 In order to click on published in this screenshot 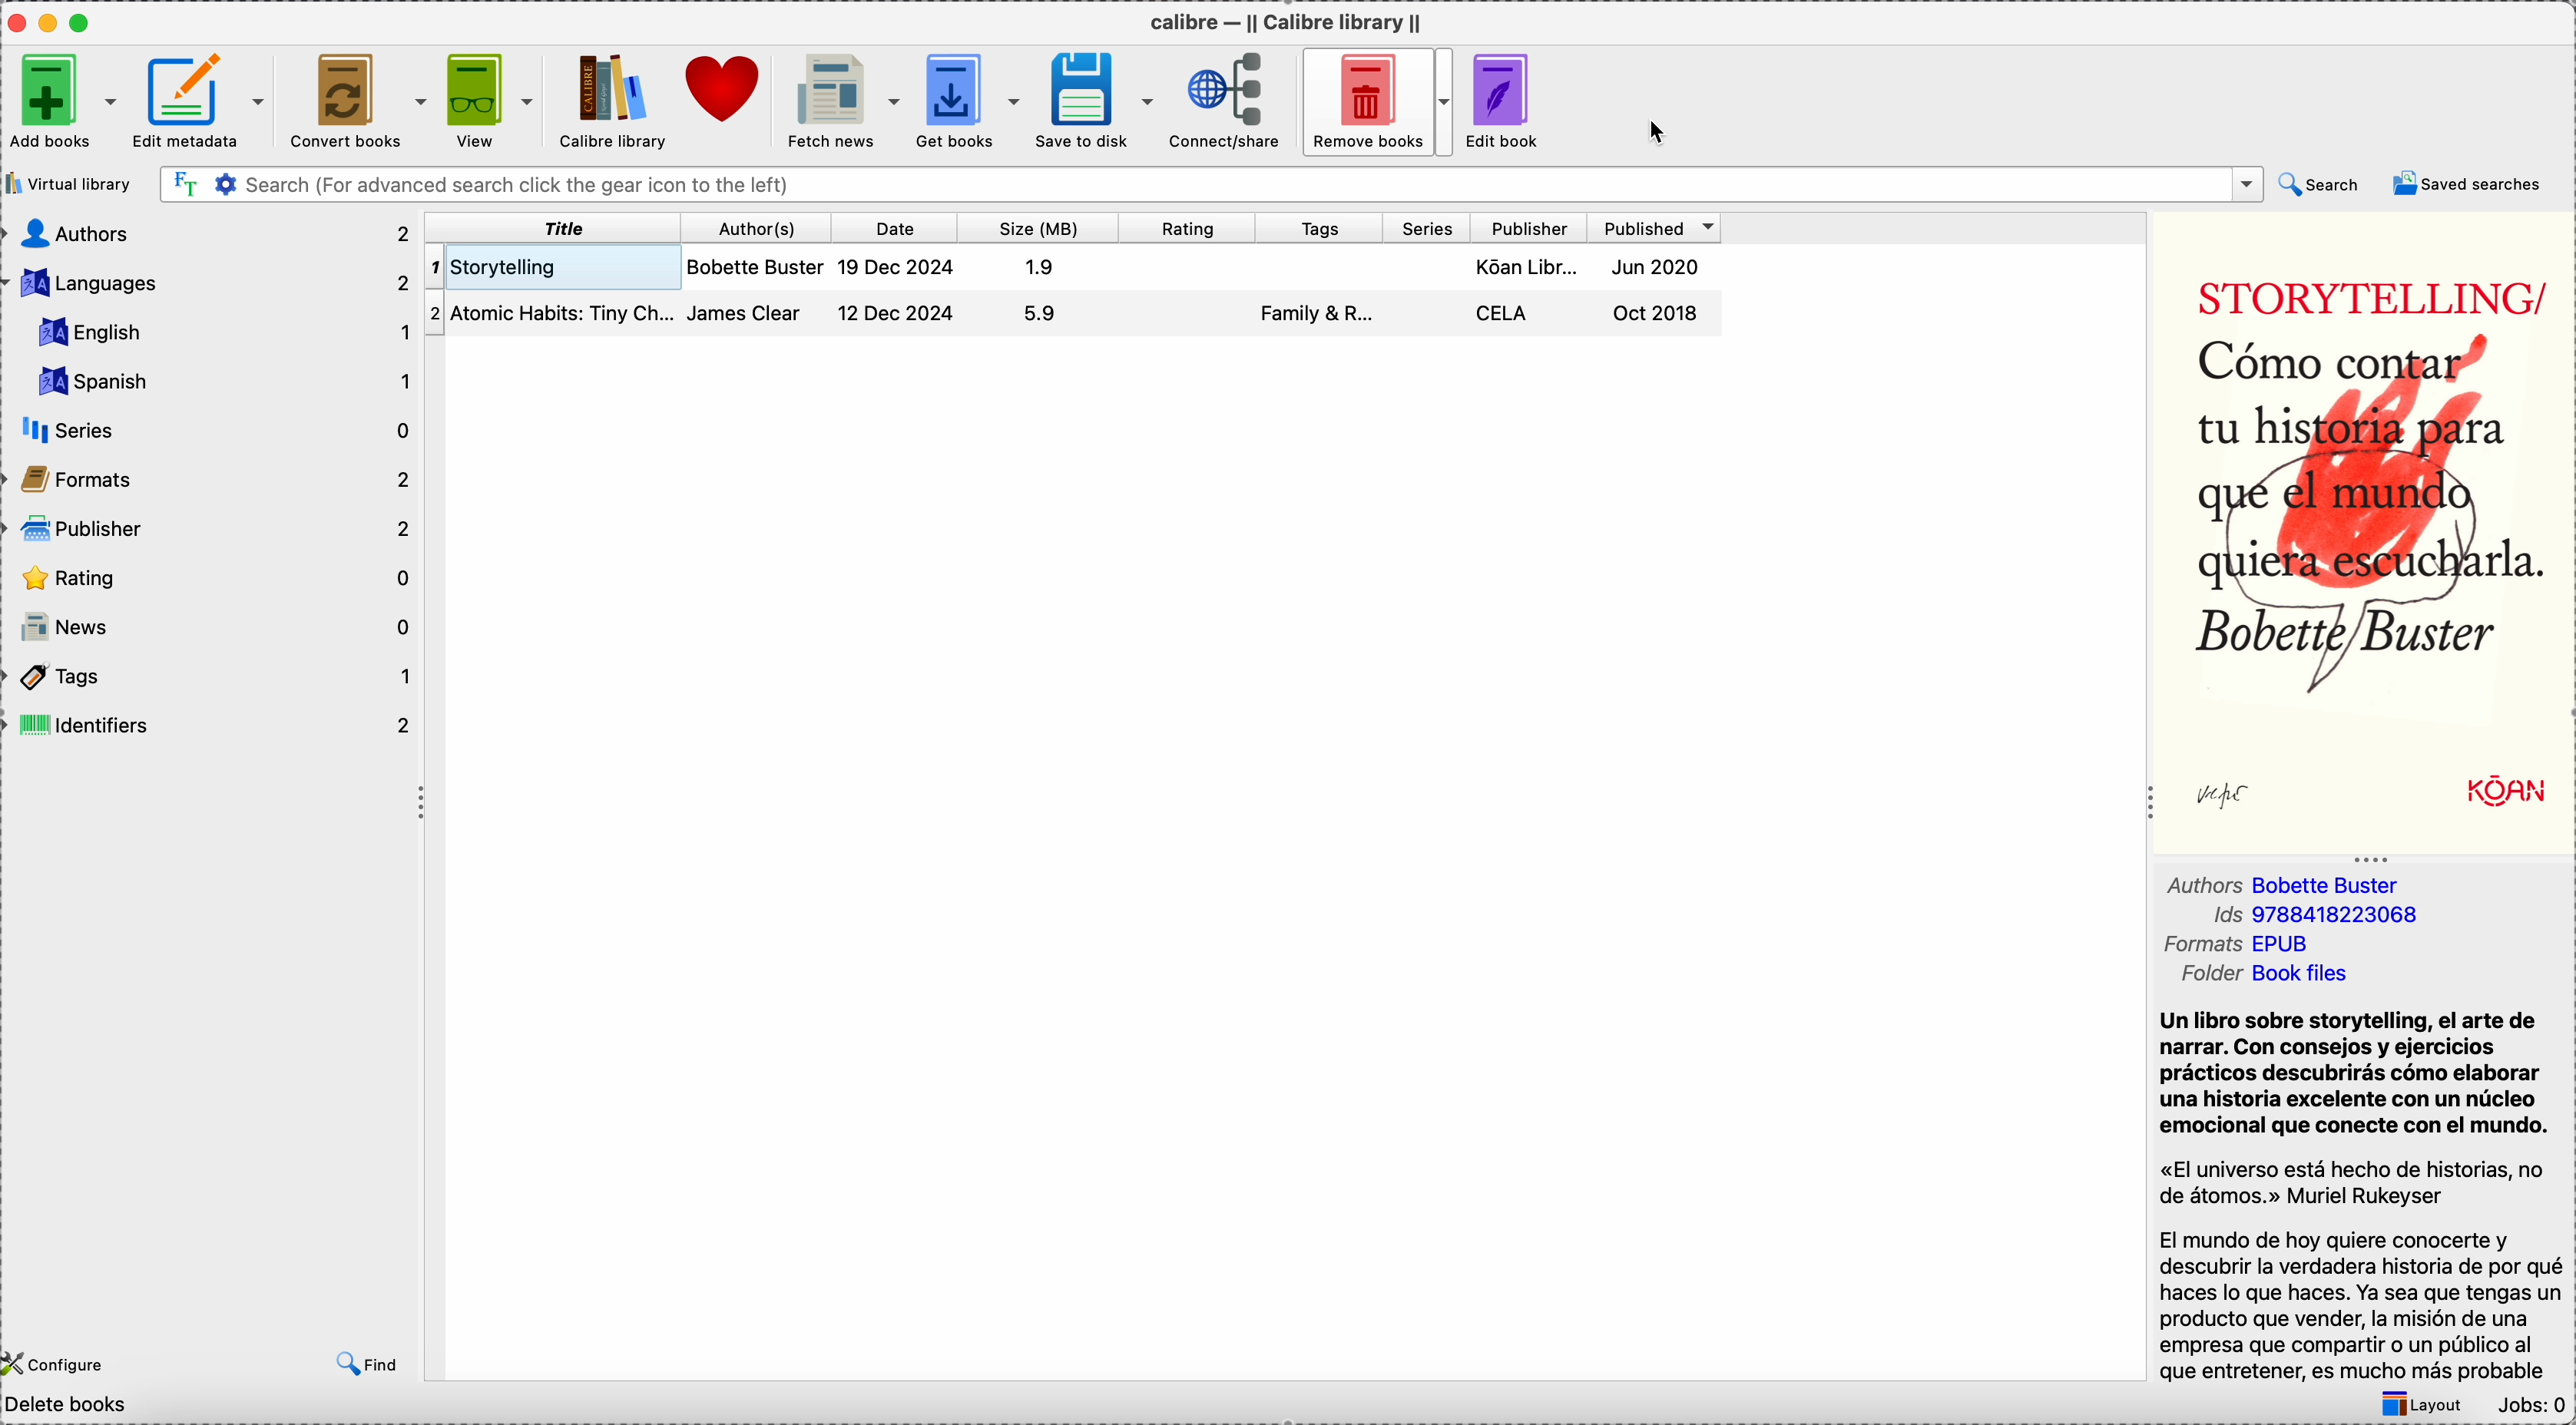, I will do `click(1655, 229)`.